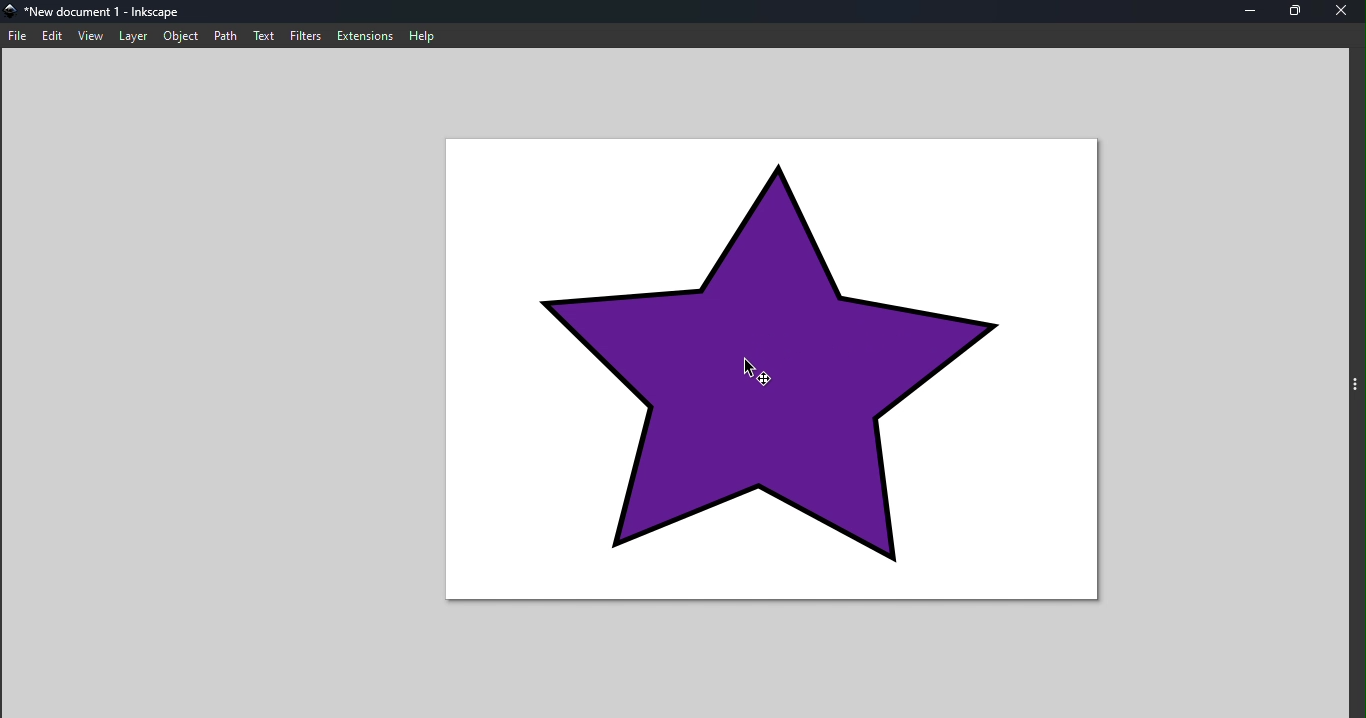 The image size is (1366, 718). What do you see at coordinates (752, 364) in the screenshot?
I see `cursor` at bounding box center [752, 364].